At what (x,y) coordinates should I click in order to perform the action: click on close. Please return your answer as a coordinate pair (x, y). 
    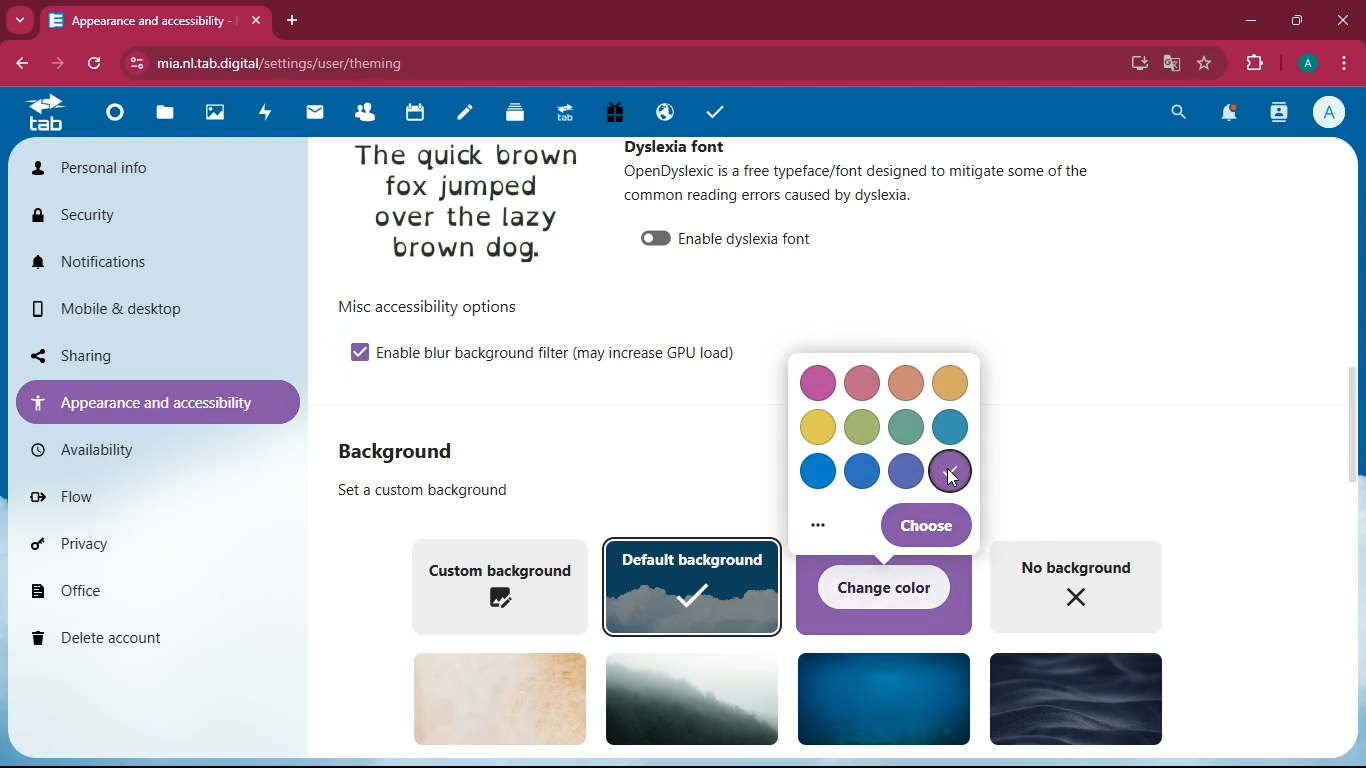
    Looking at the image, I should click on (1344, 21).